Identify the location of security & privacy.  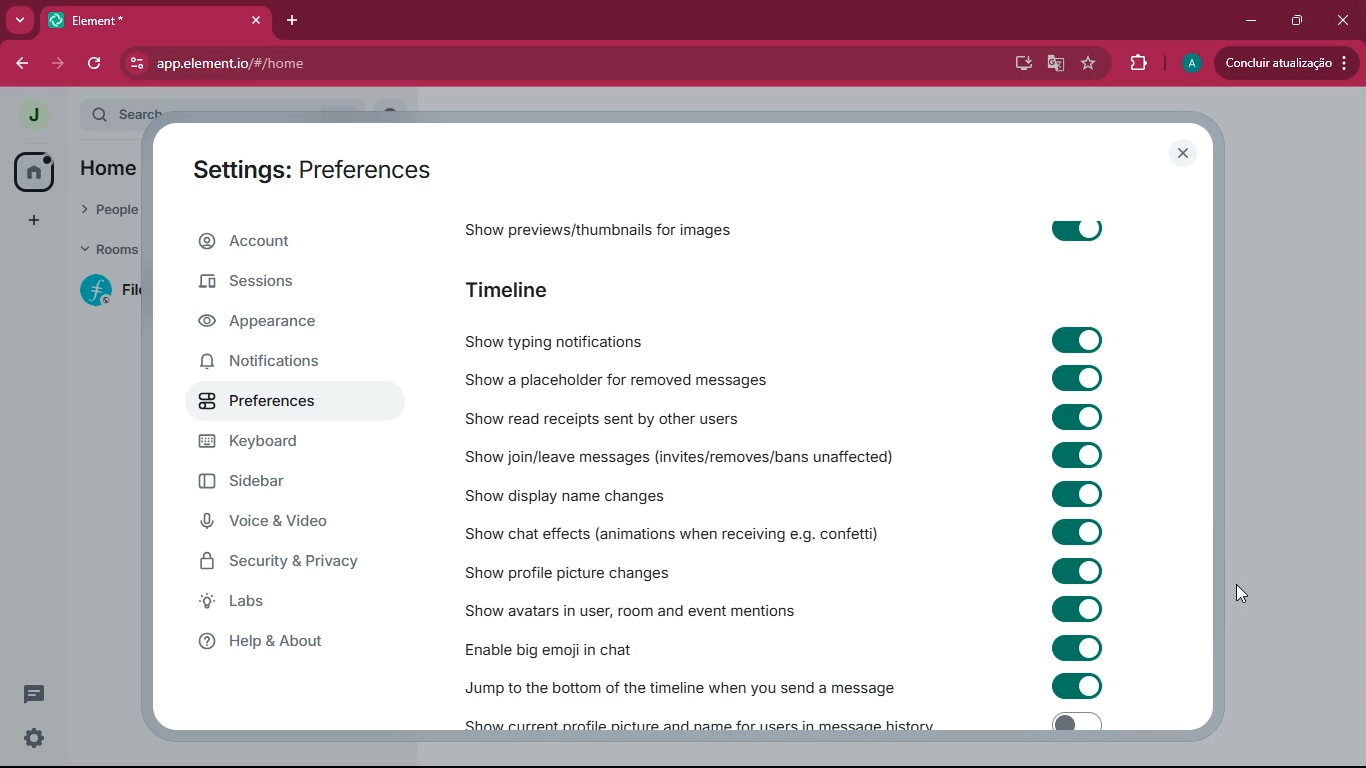
(283, 566).